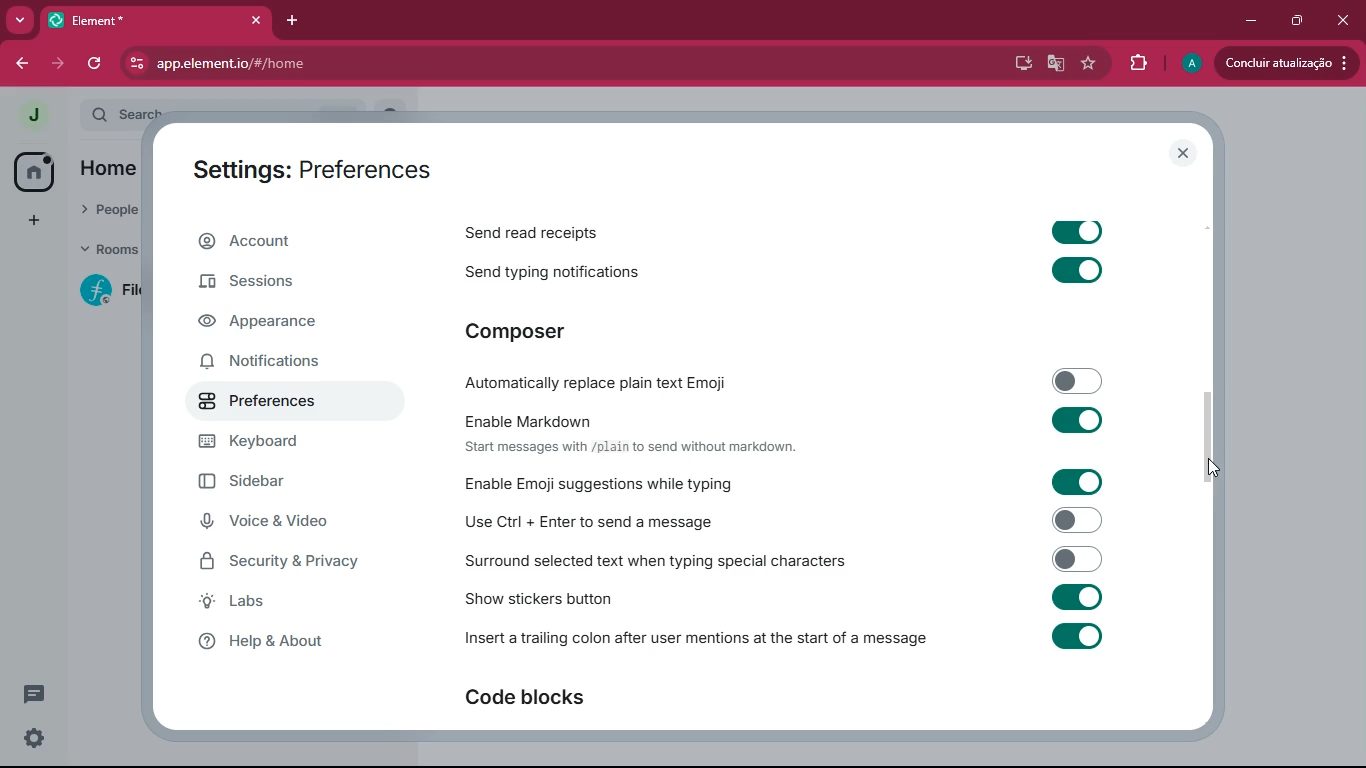  Describe the element at coordinates (285, 241) in the screenshot. I see `account` at that location.